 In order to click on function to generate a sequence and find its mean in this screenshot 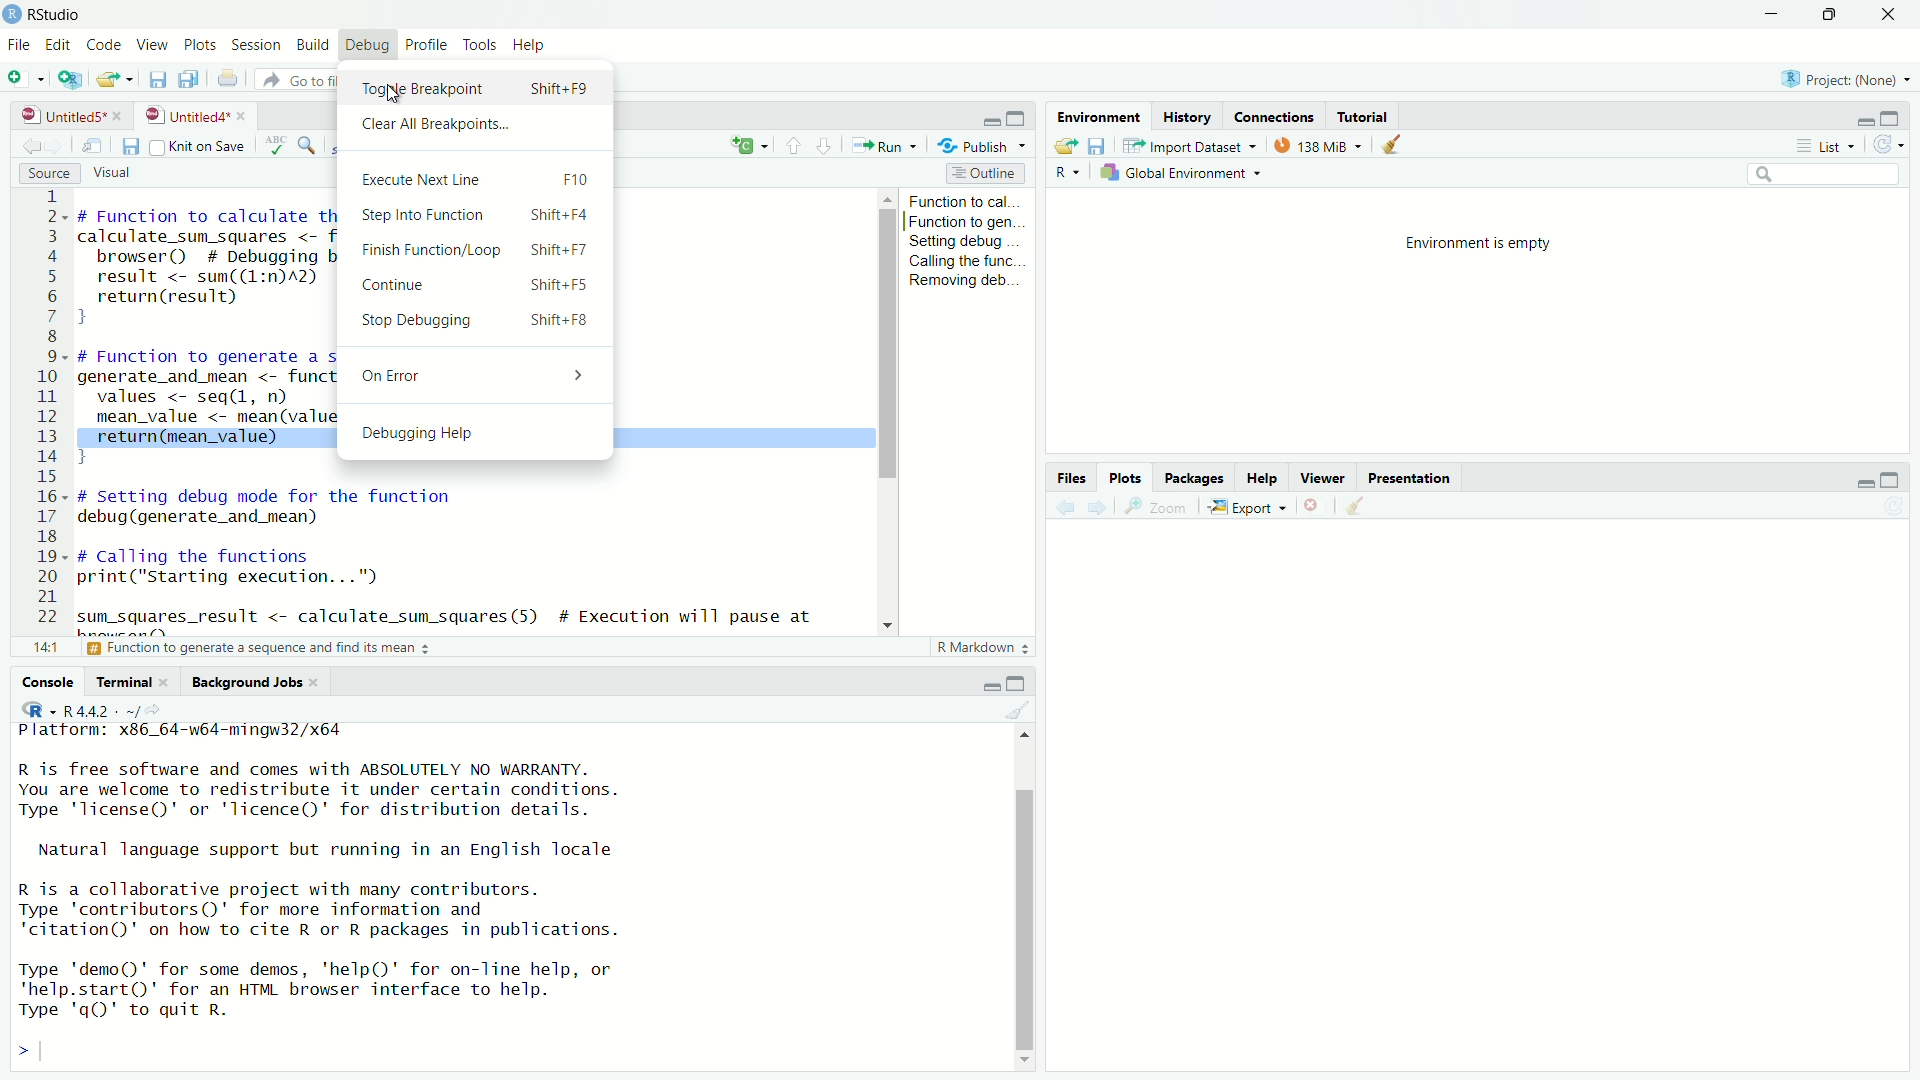, I will do `click(269, 649)`.